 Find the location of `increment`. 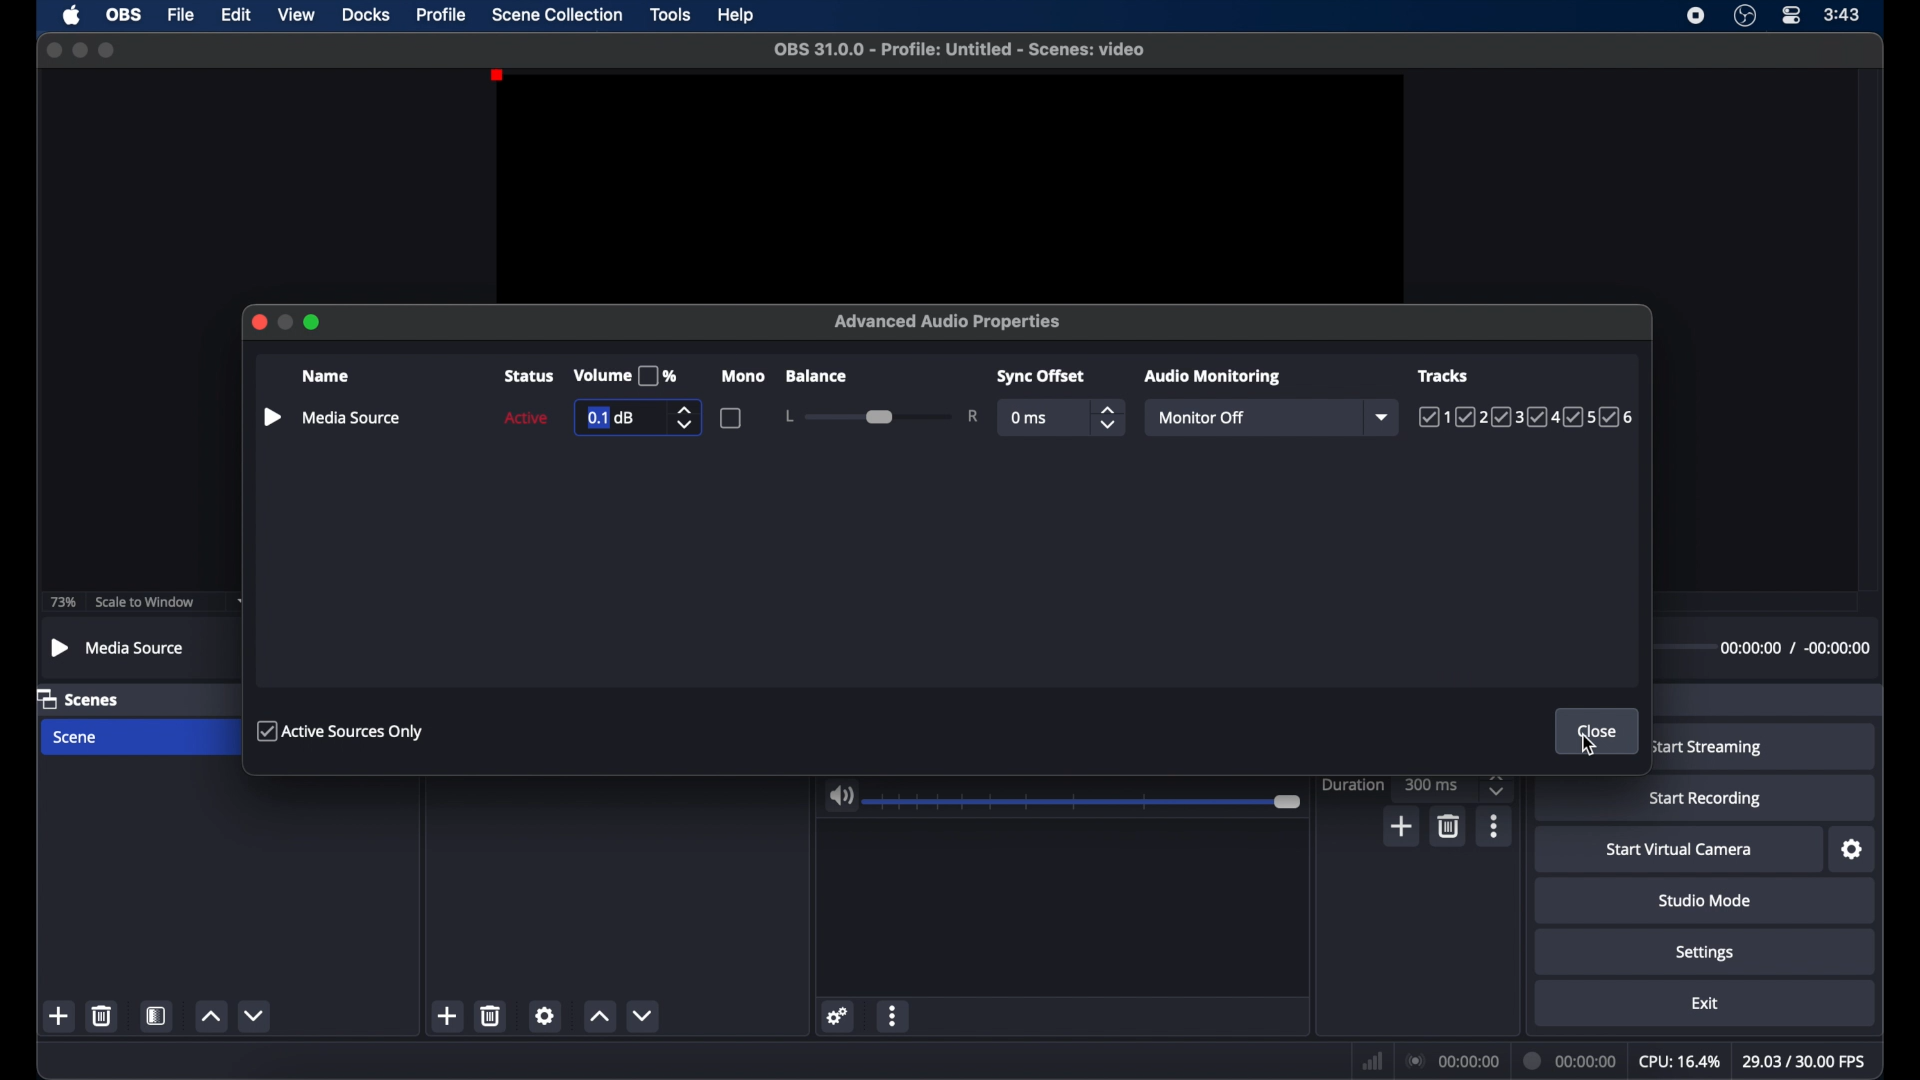

increment is located at coordinates (599, 1017).